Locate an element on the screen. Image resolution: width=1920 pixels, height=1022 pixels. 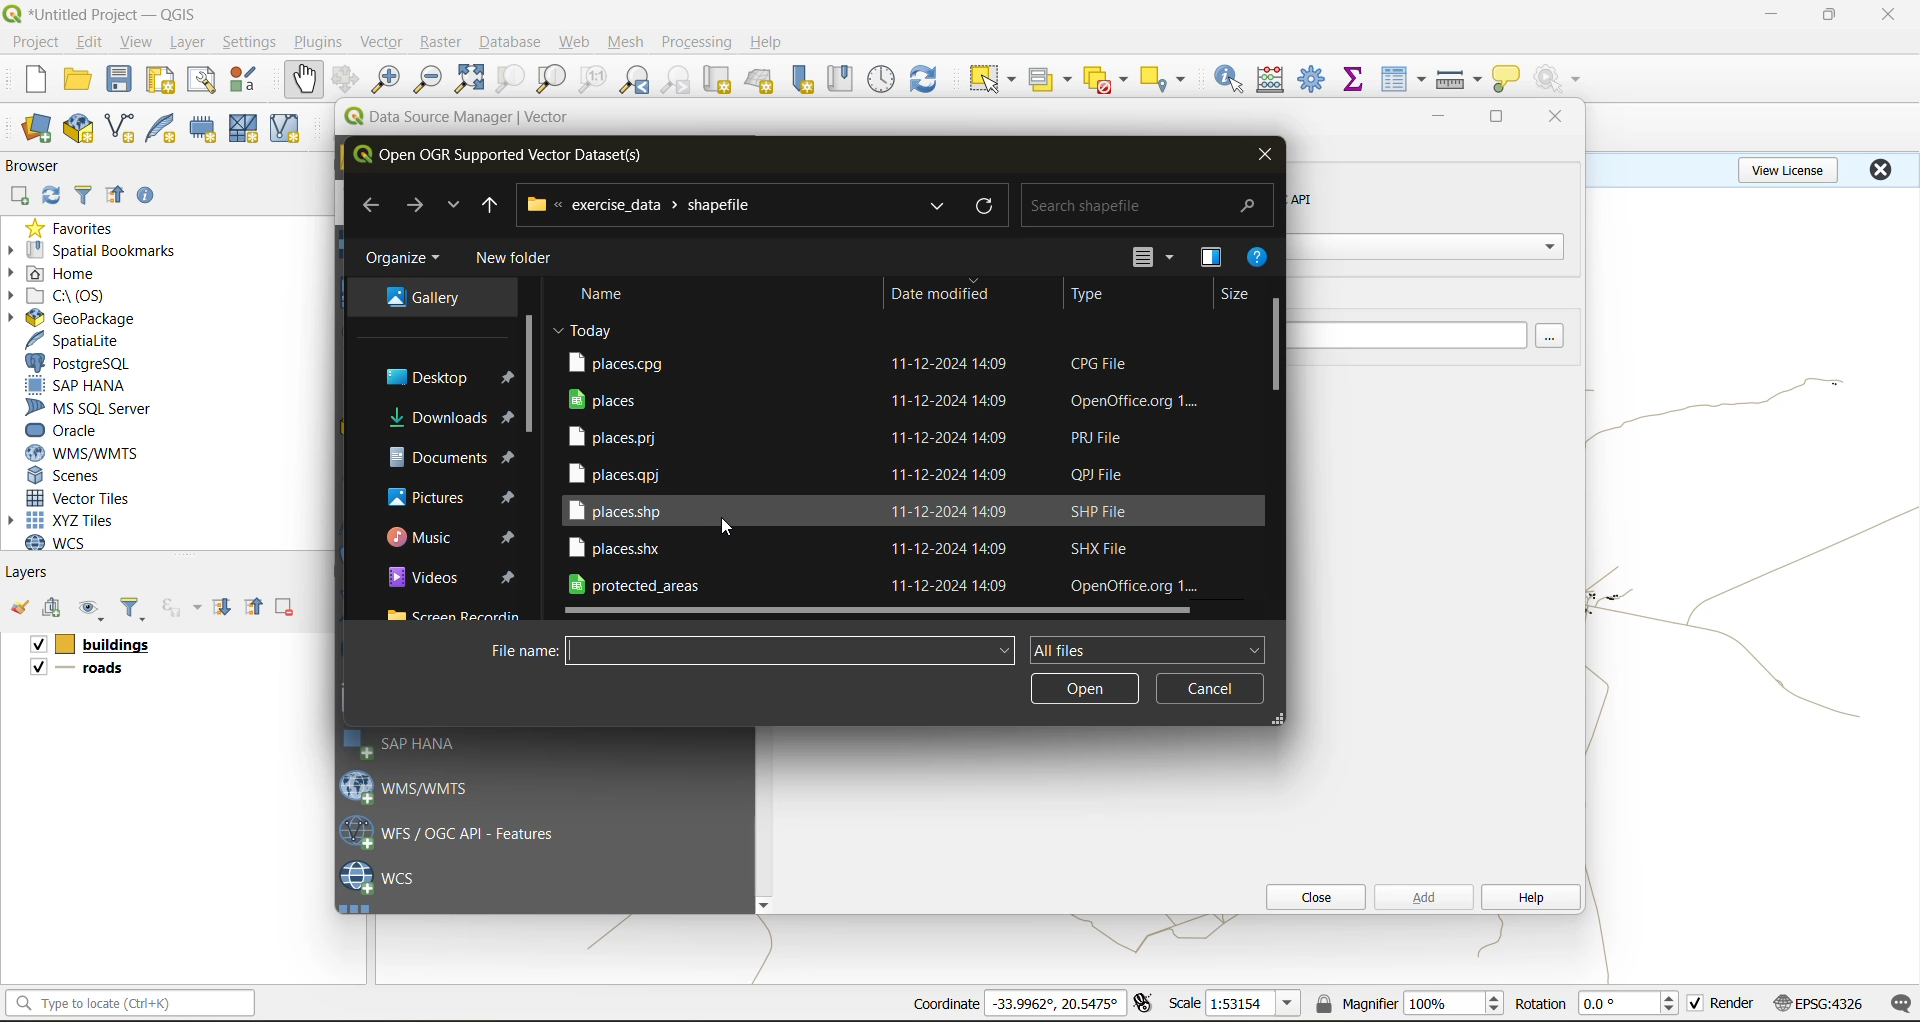
pan map is located at coordinates (304, 80).